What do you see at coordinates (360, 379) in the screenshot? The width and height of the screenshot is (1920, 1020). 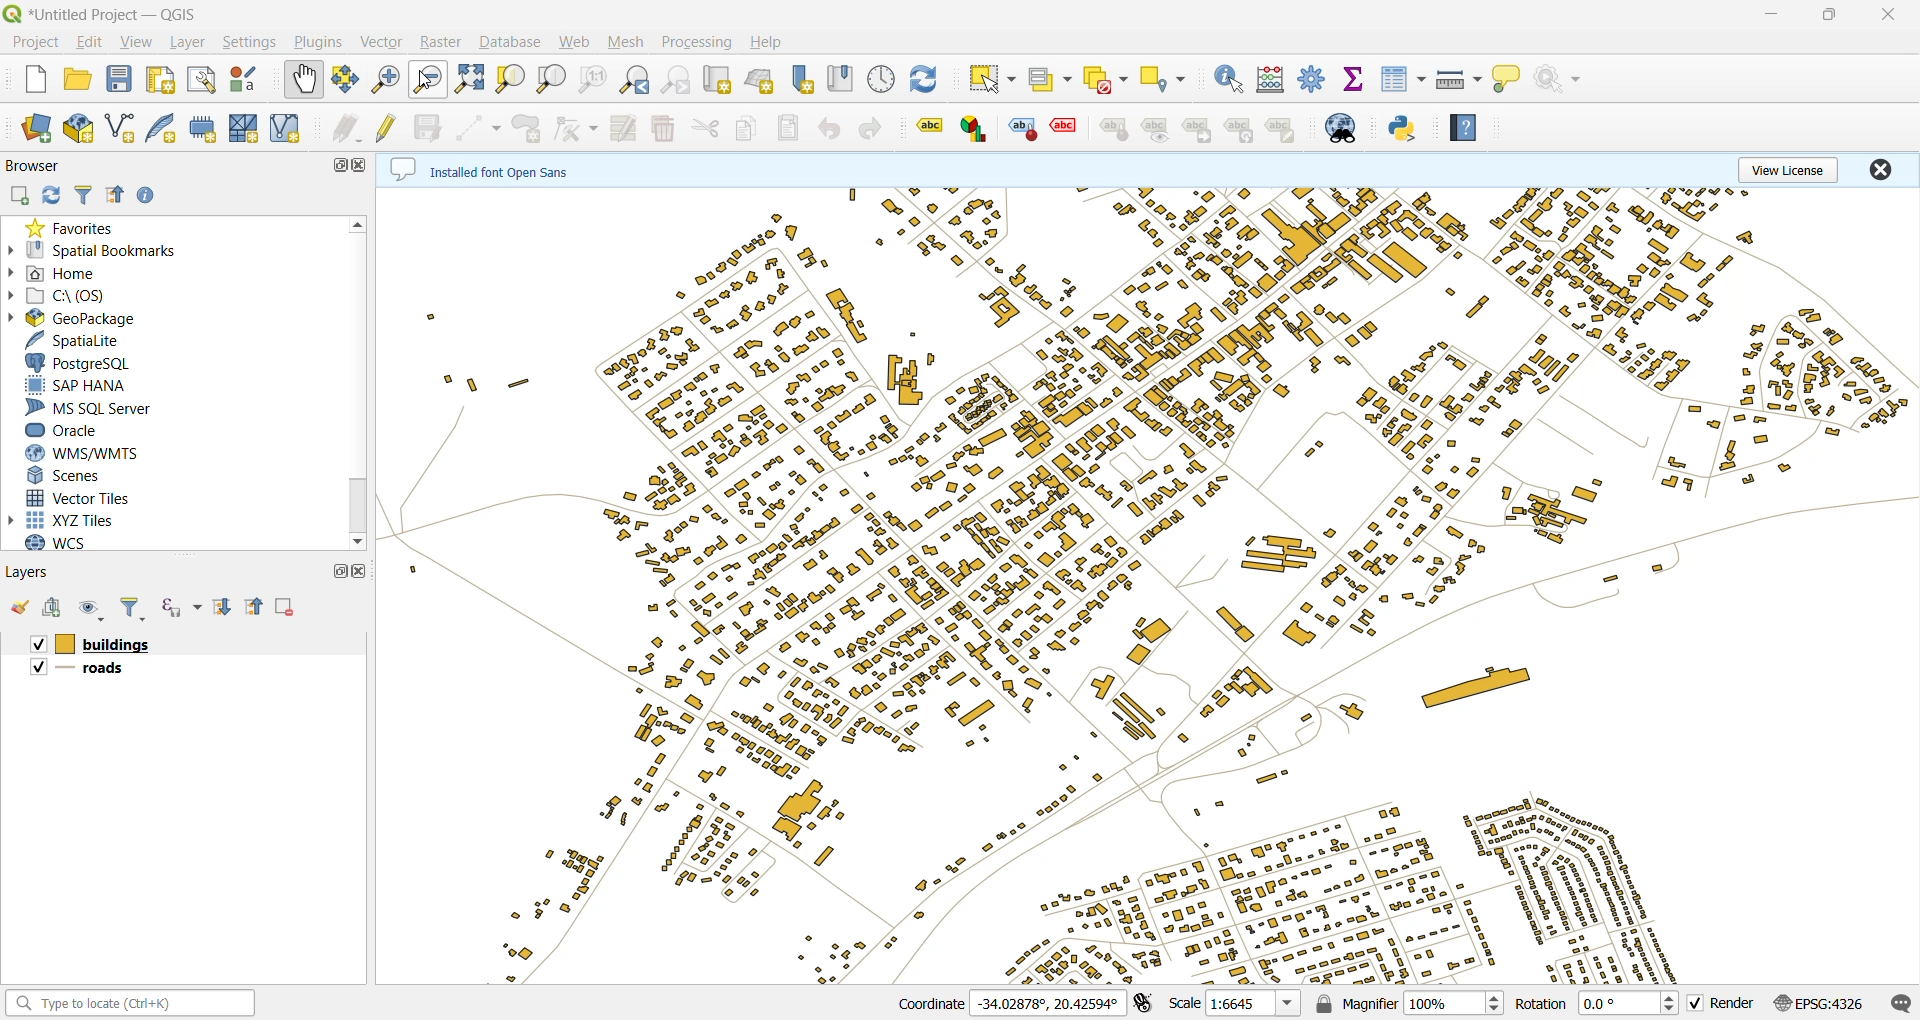 I see `vertical scroll bar` at bounding box center [360, 379].